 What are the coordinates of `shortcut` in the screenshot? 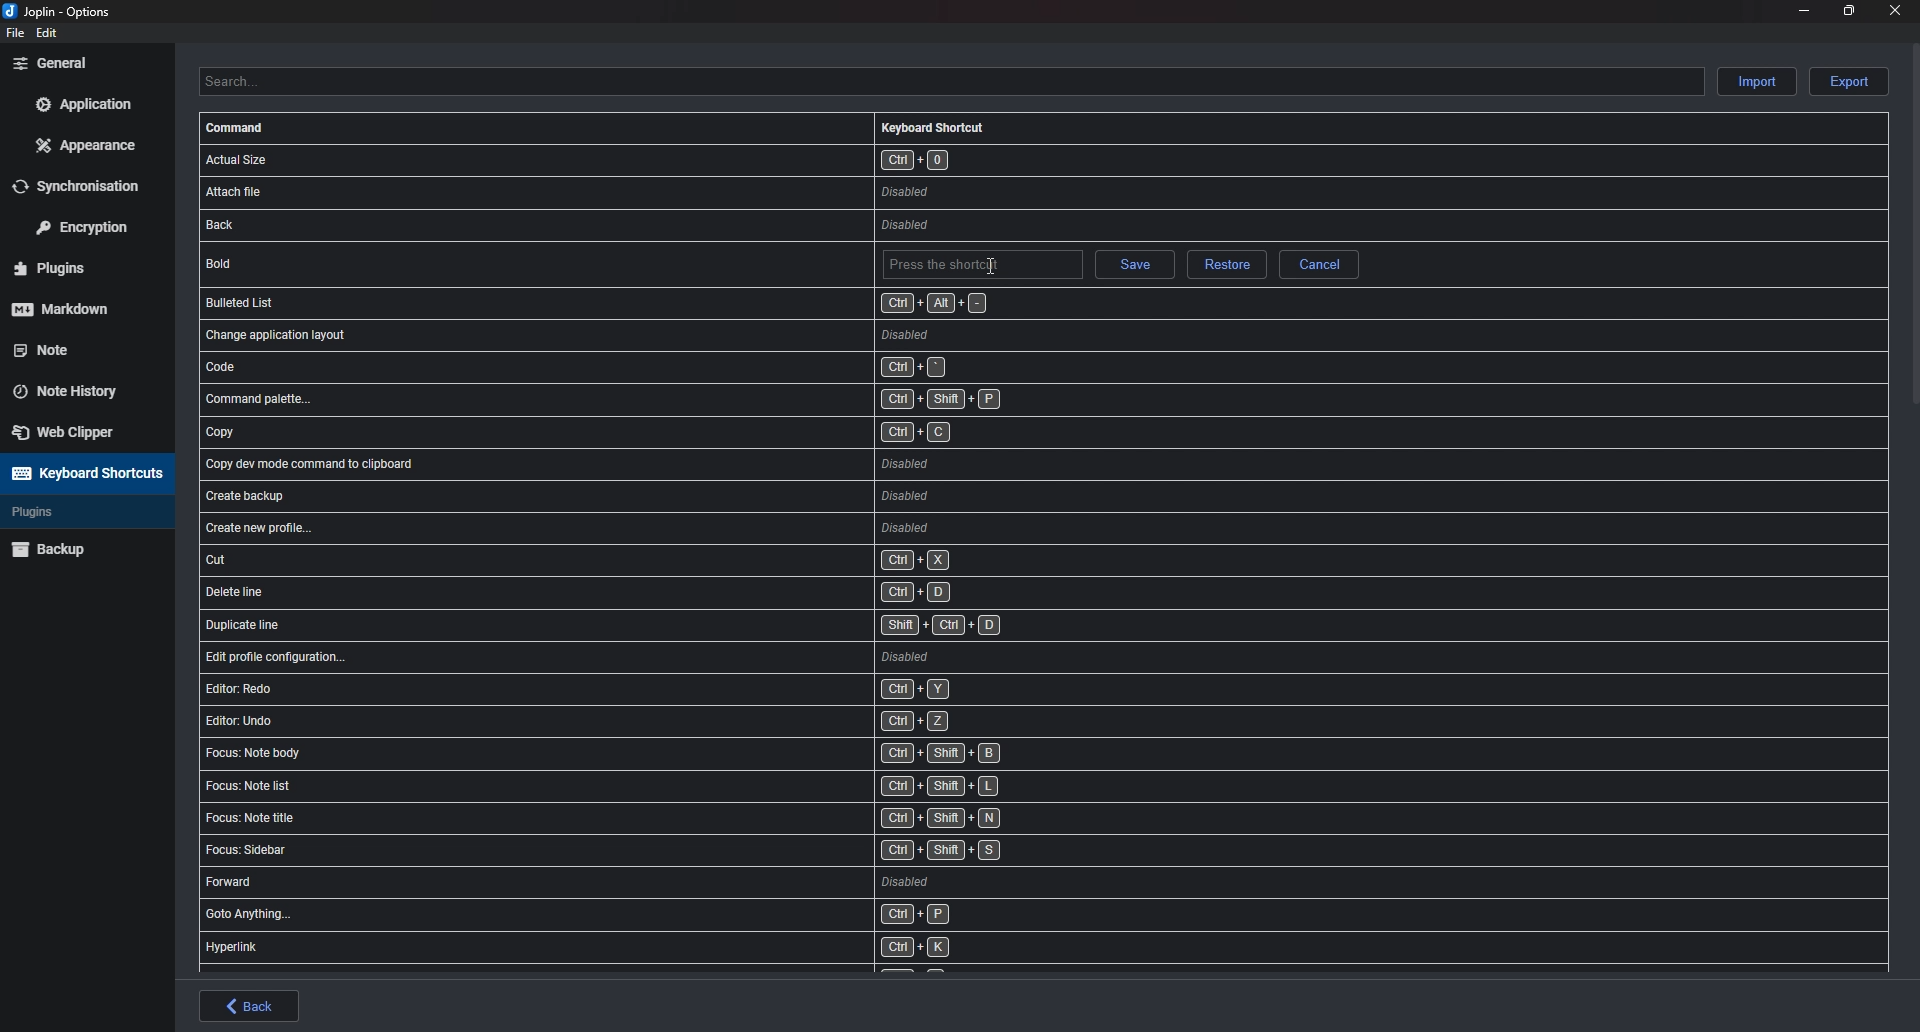 It's located at (685, 529).